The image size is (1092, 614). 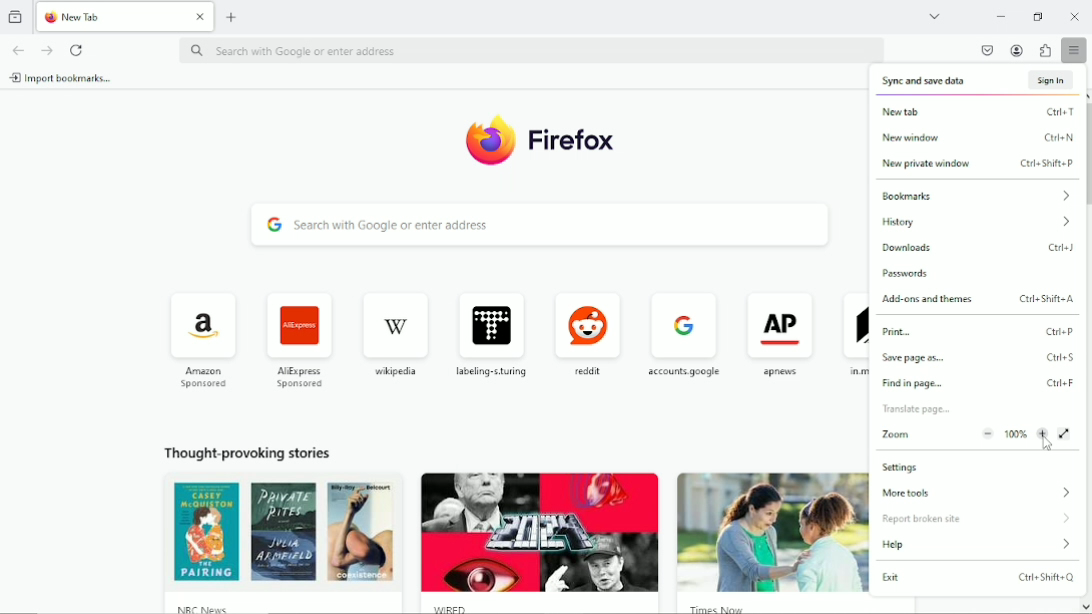 What do you see at coordinates (399, 336) in the screenshot?
I see `wikipedia` at bounding box center [399, 336].